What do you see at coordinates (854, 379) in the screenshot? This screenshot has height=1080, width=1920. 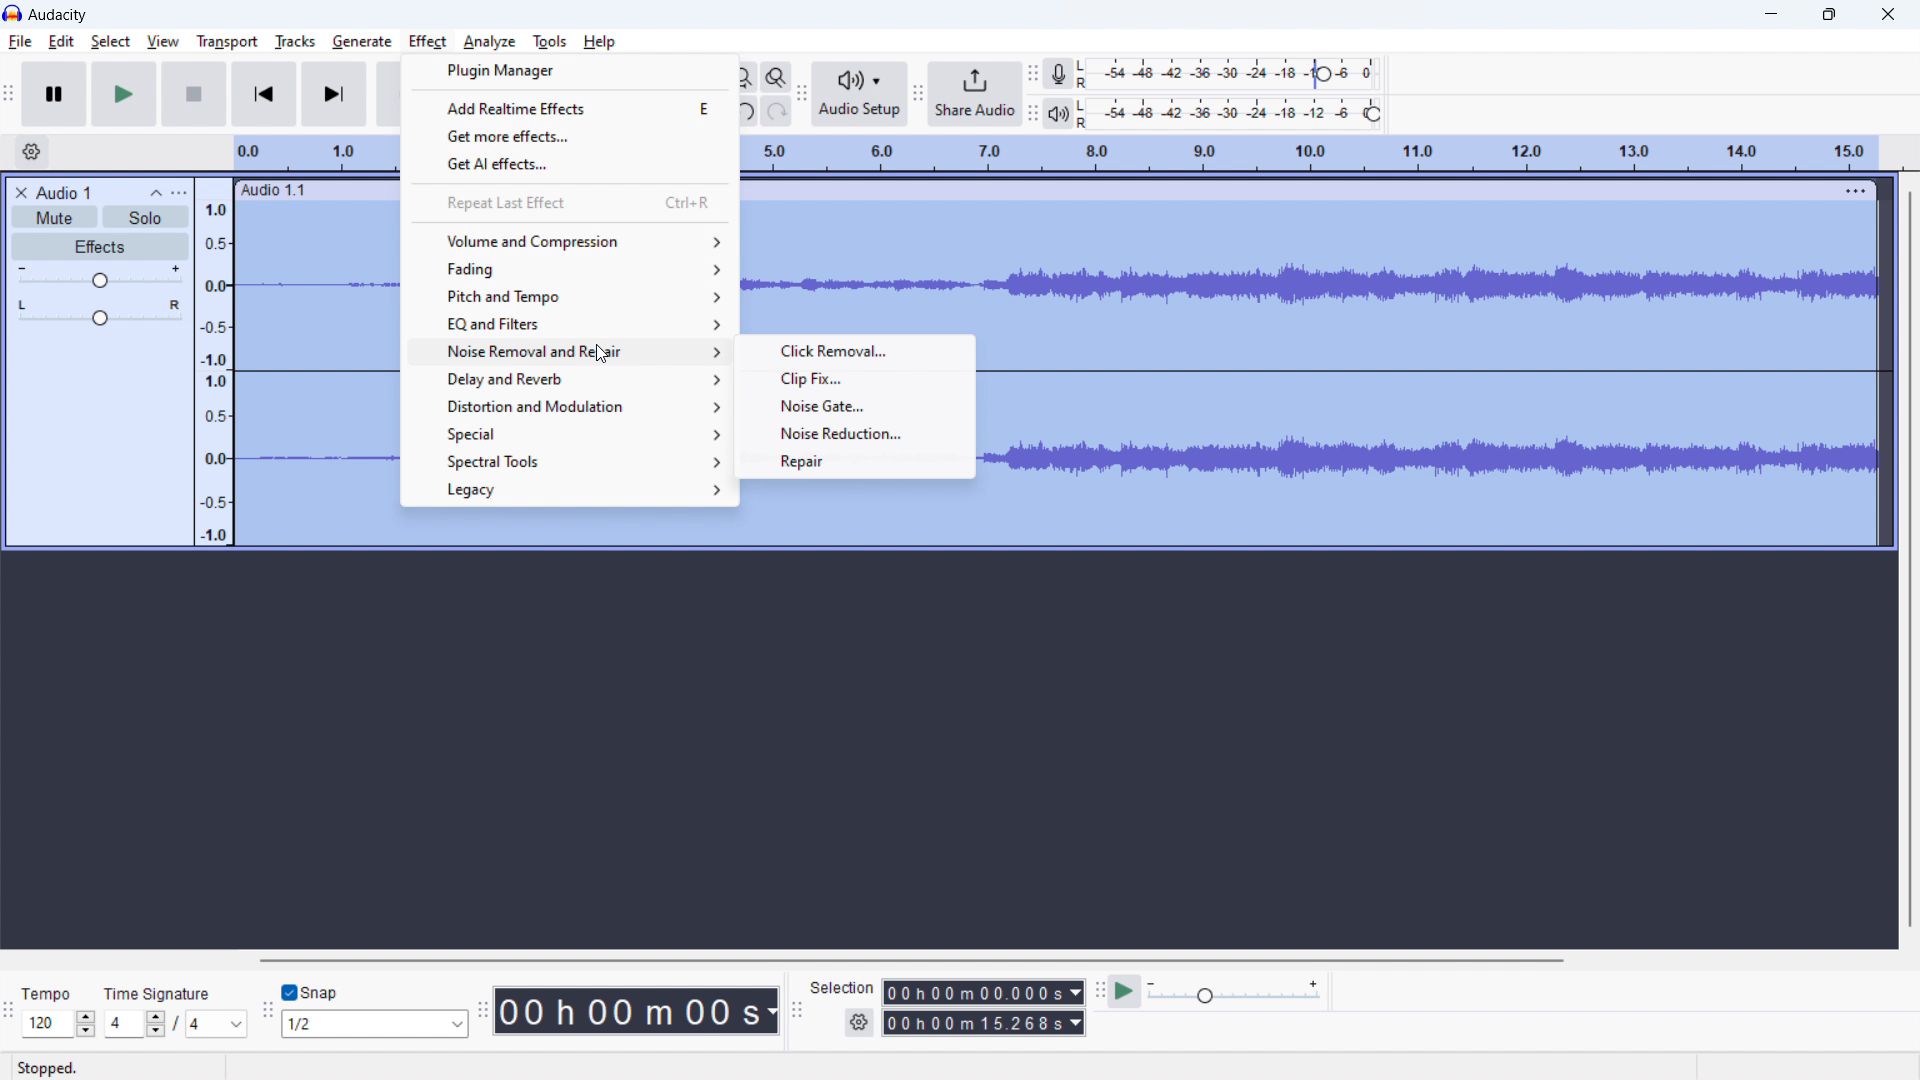 I see `clip fix` at bounding box center [854, 379].